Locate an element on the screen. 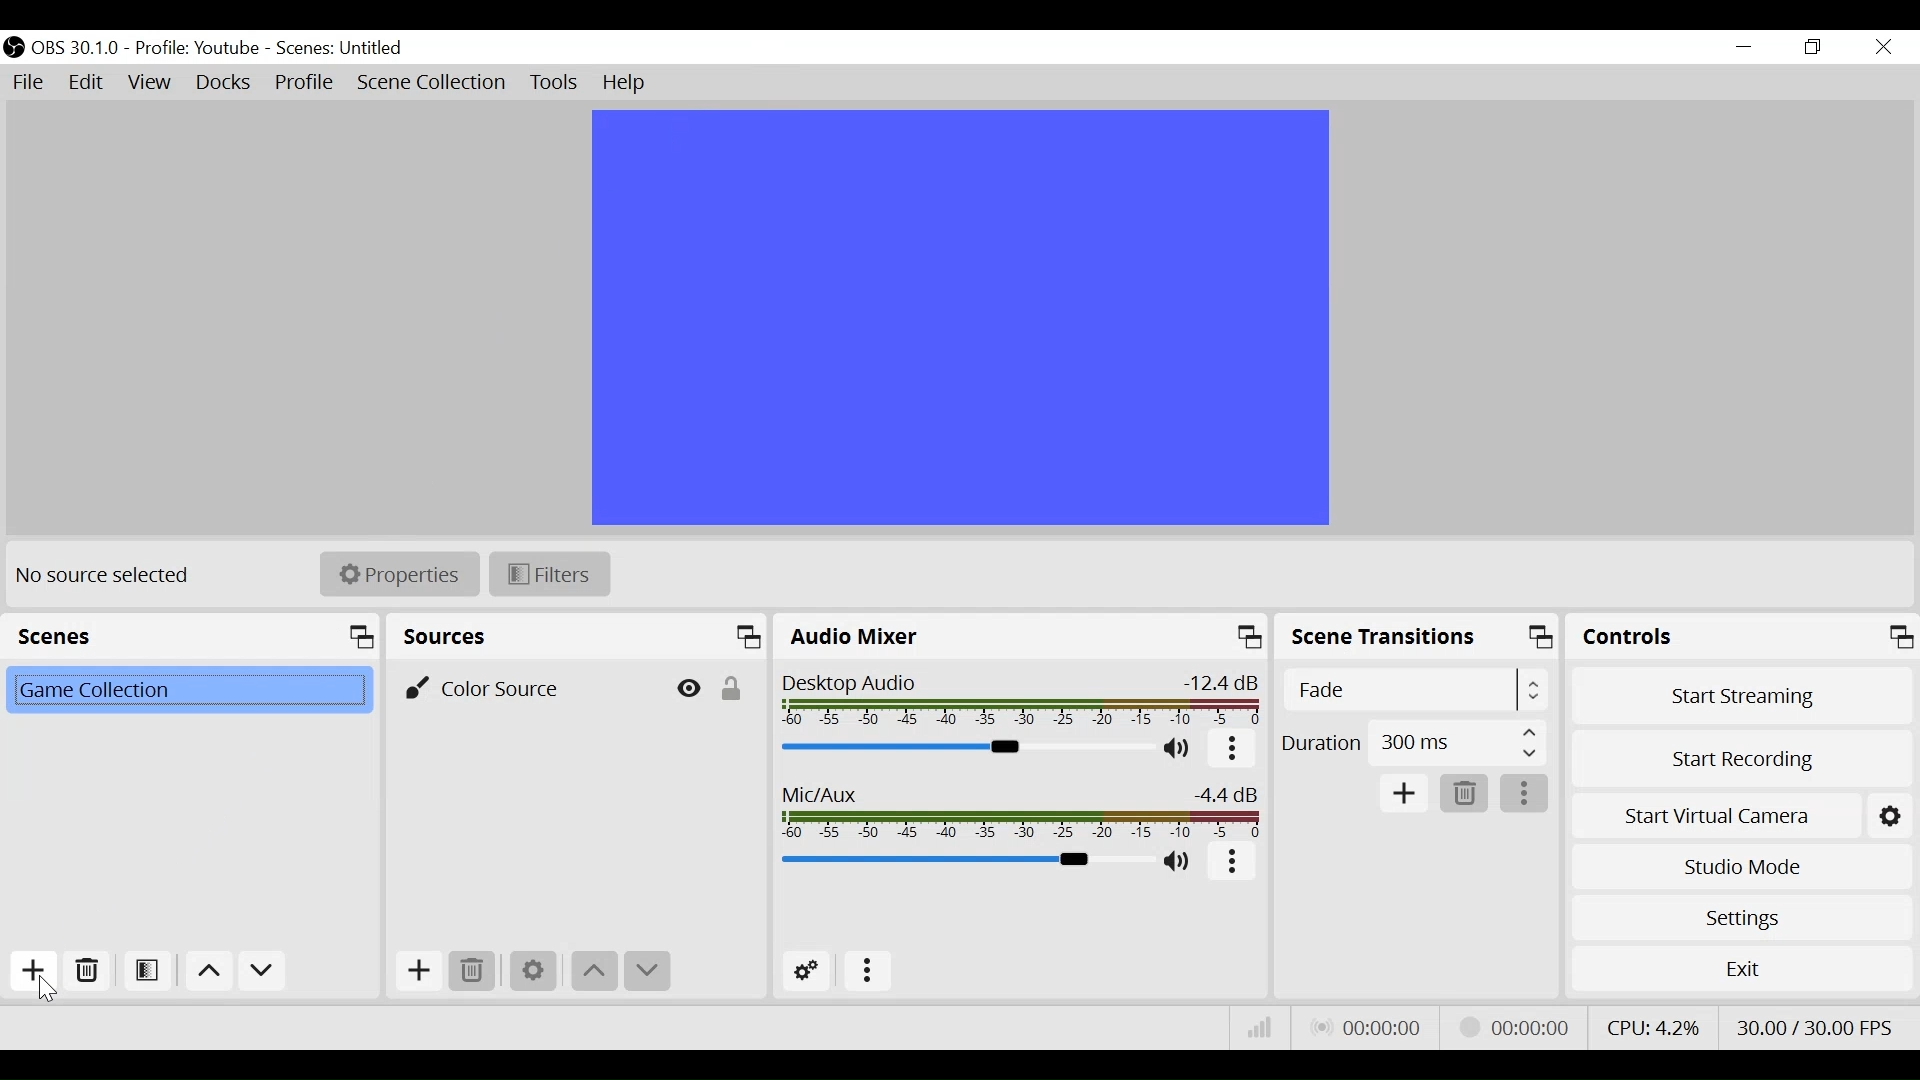  Start Streaming is located at coordinates (1742, 691).